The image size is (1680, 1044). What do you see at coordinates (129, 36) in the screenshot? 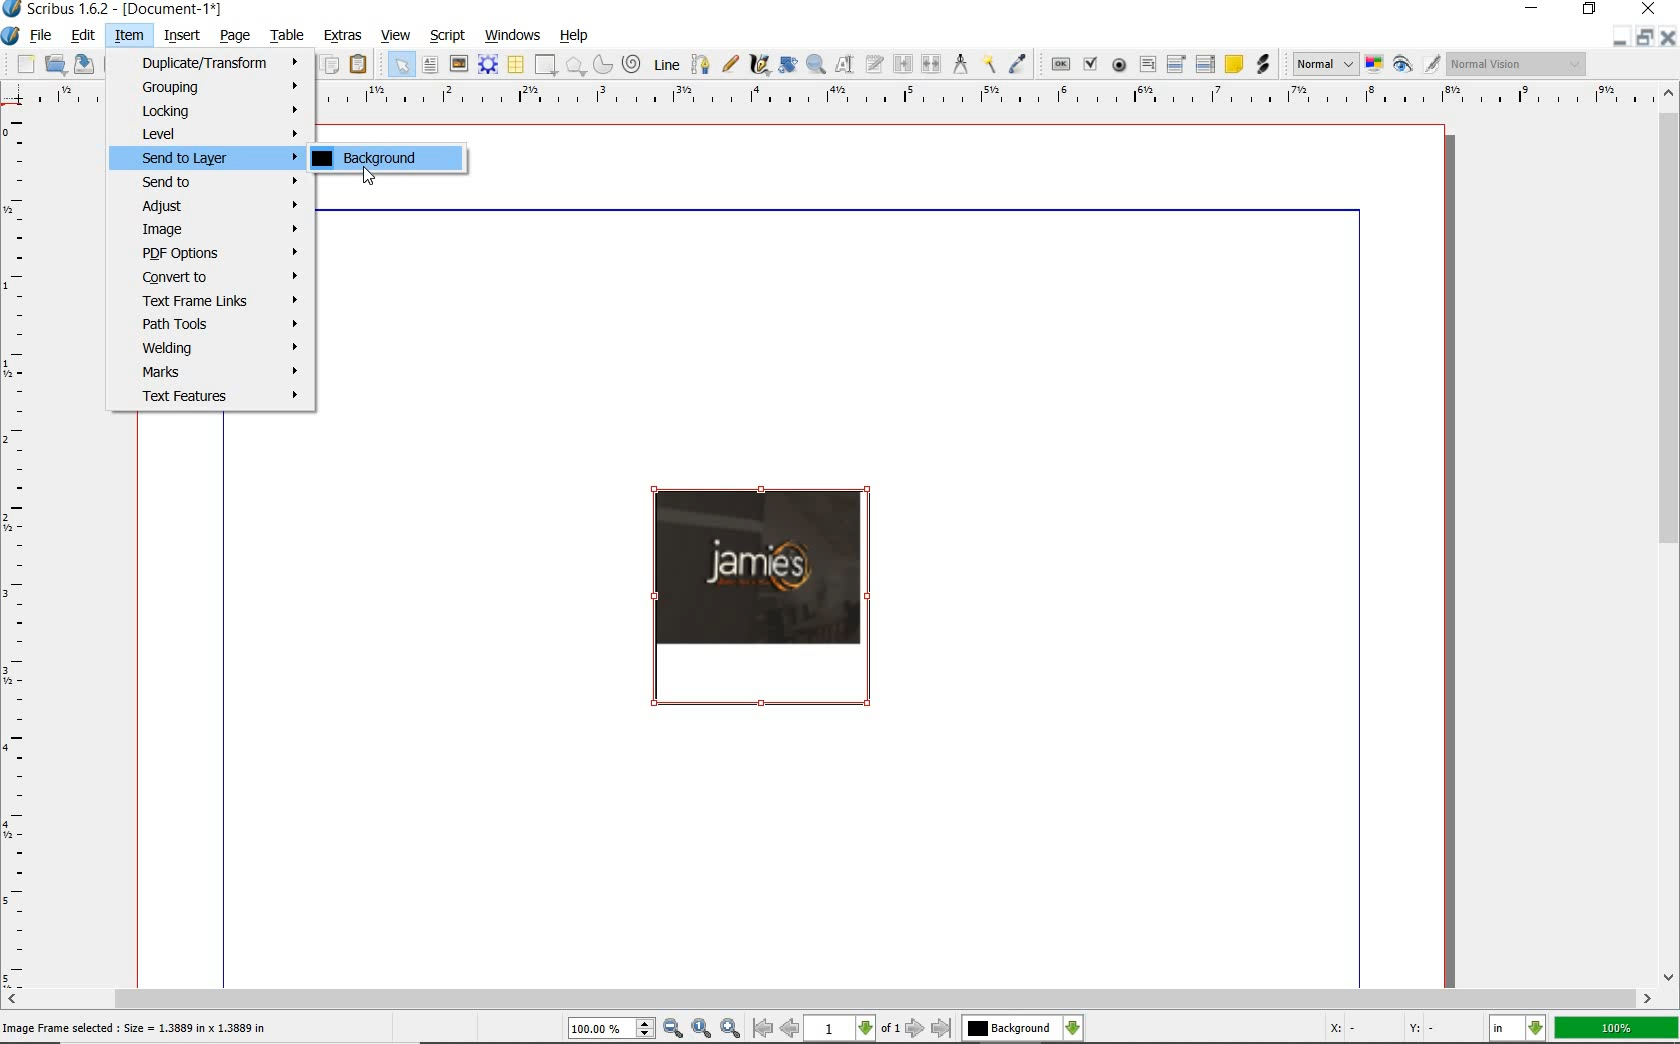
I see `item` at bounding box center [129, 36].